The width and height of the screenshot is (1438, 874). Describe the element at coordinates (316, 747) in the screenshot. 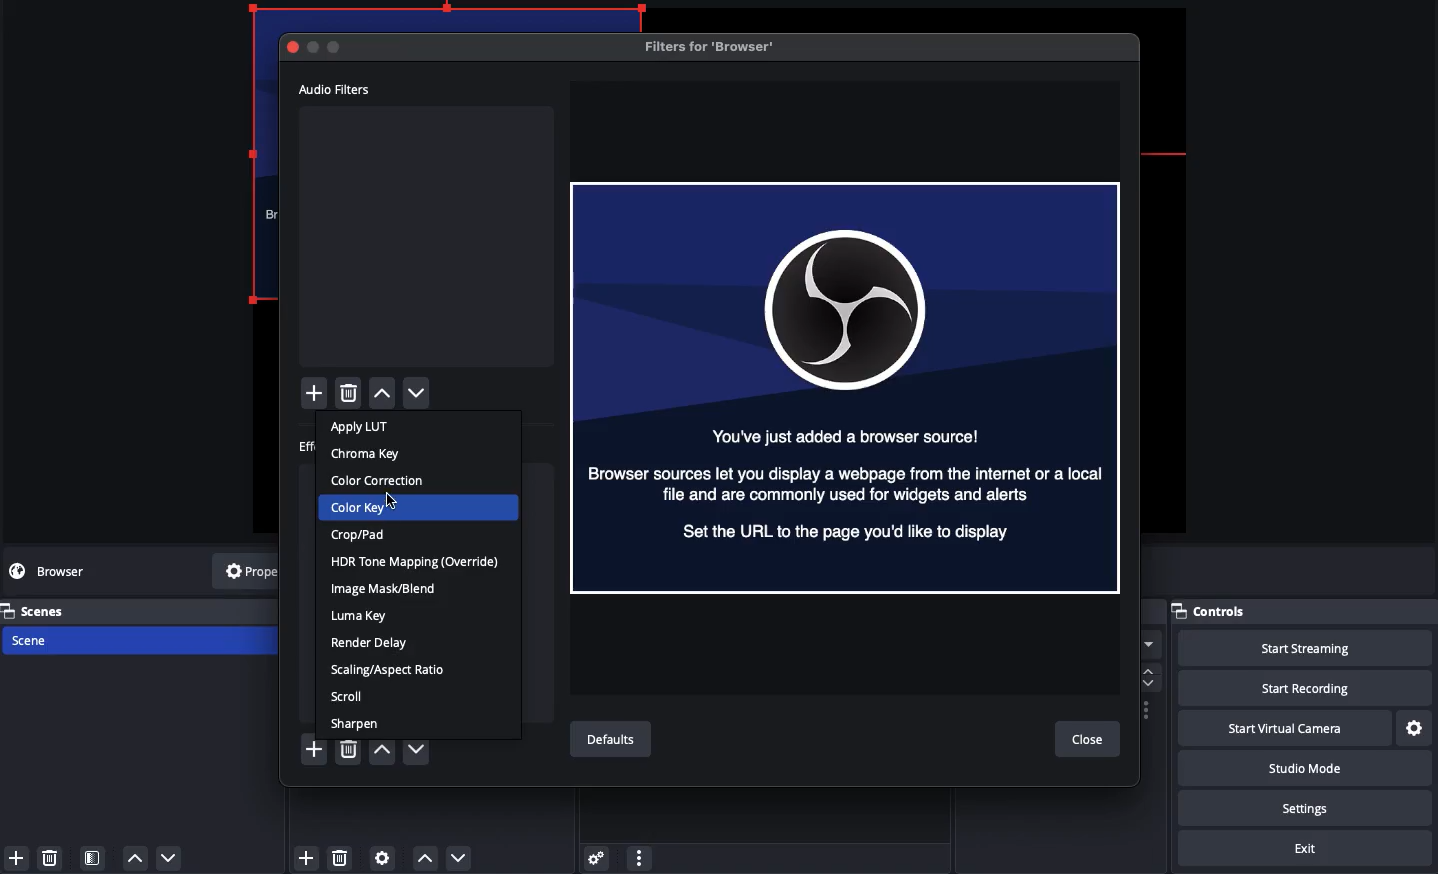

I see `Add` at that location.